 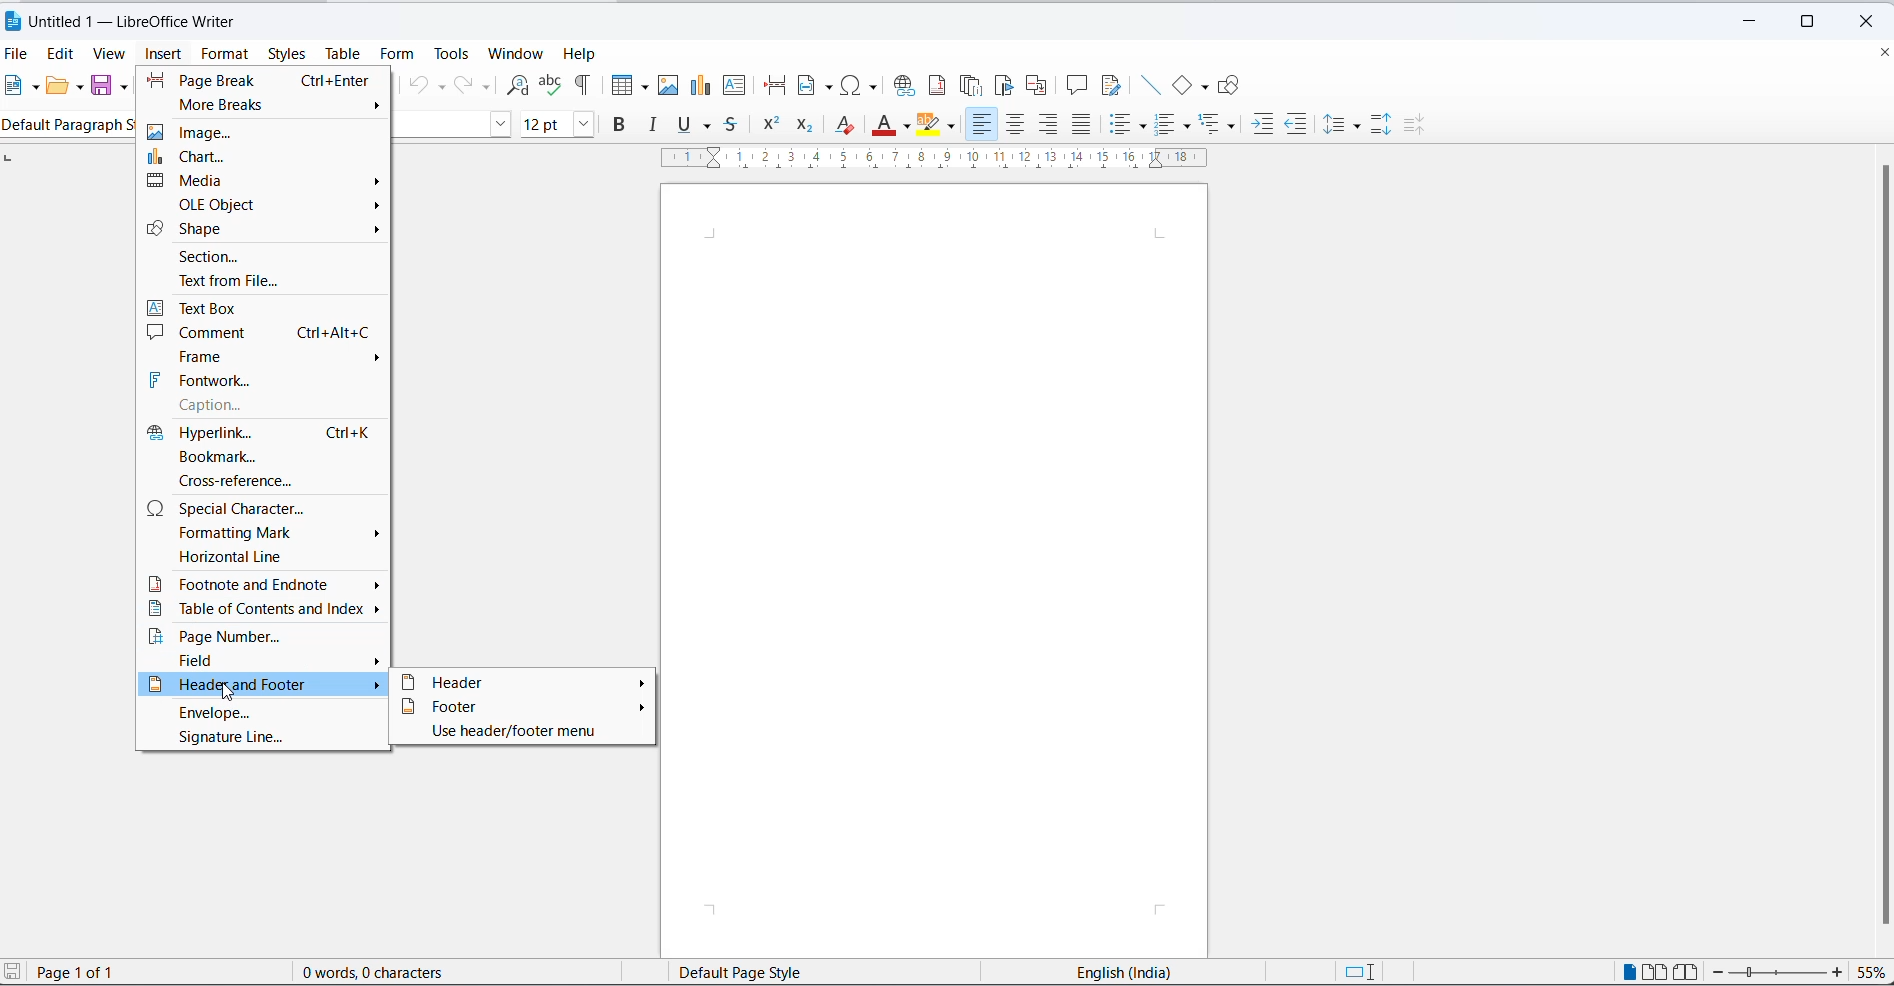 I want to click on hyperlink, so click(x=266, y=430).